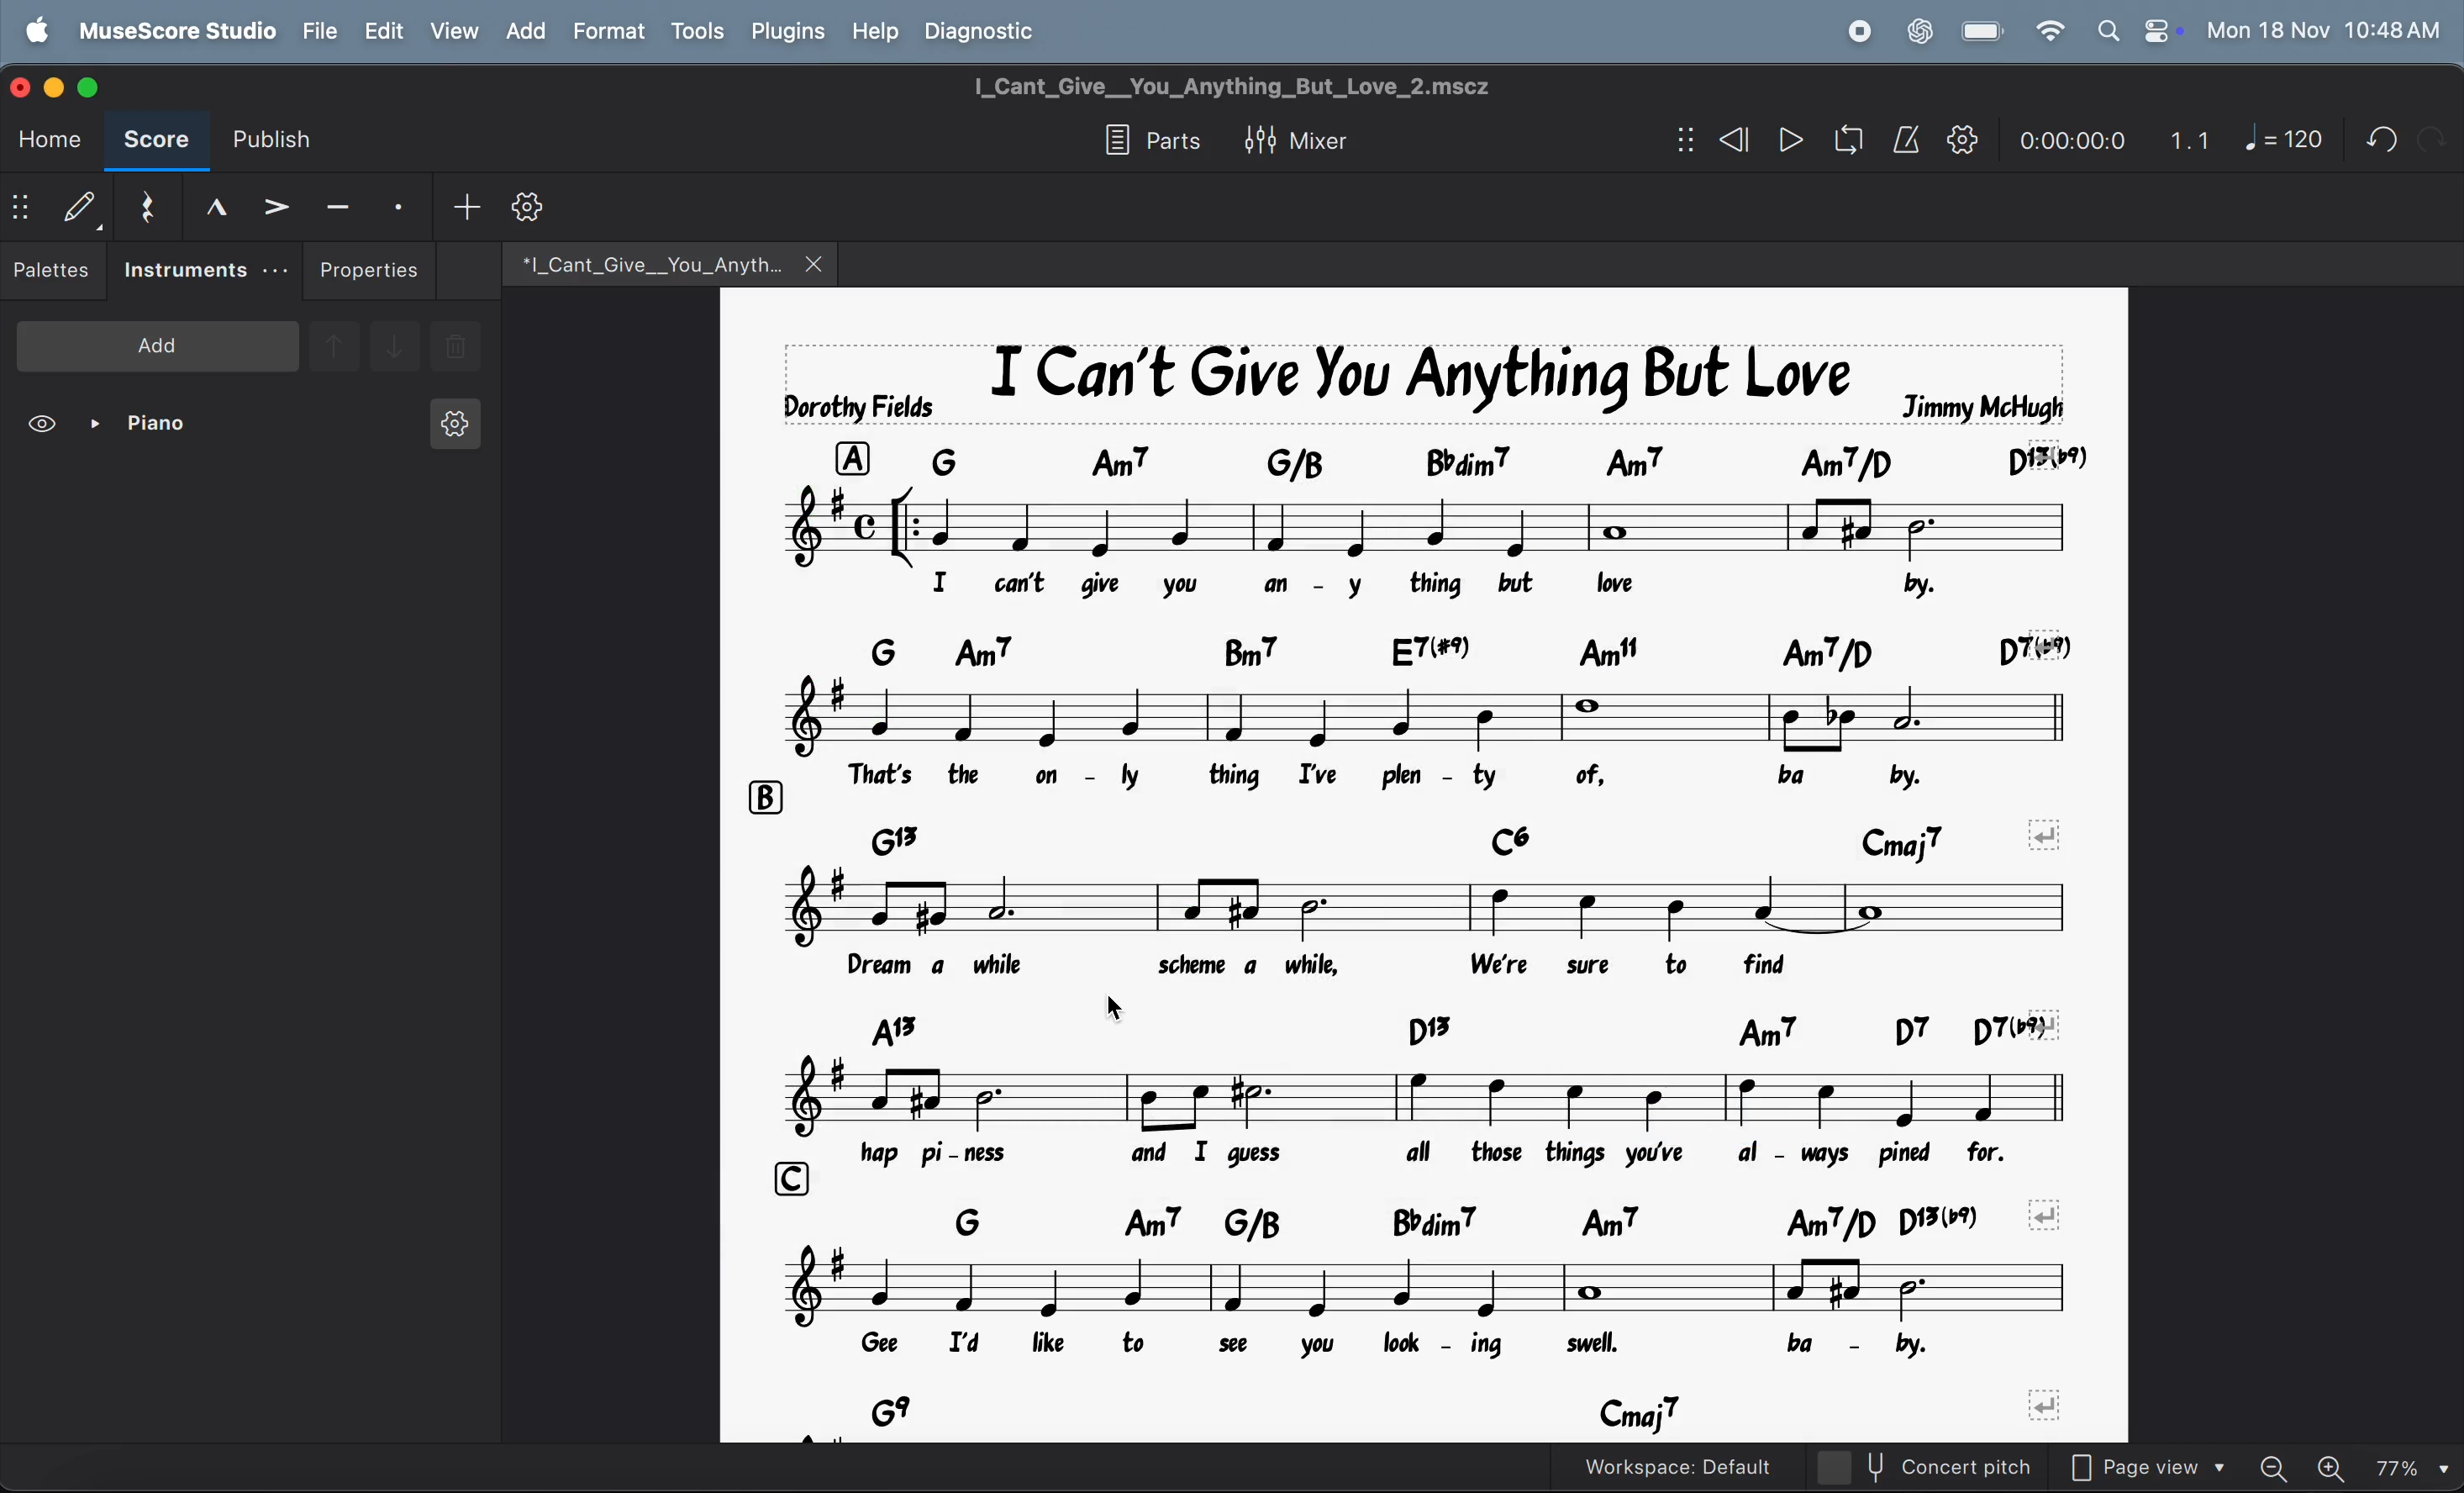 This screenshot has width=2464, height=1493. Describe the element at coordinates (1450, 1025) in the screenshot. I see `chord symbols` at that location.